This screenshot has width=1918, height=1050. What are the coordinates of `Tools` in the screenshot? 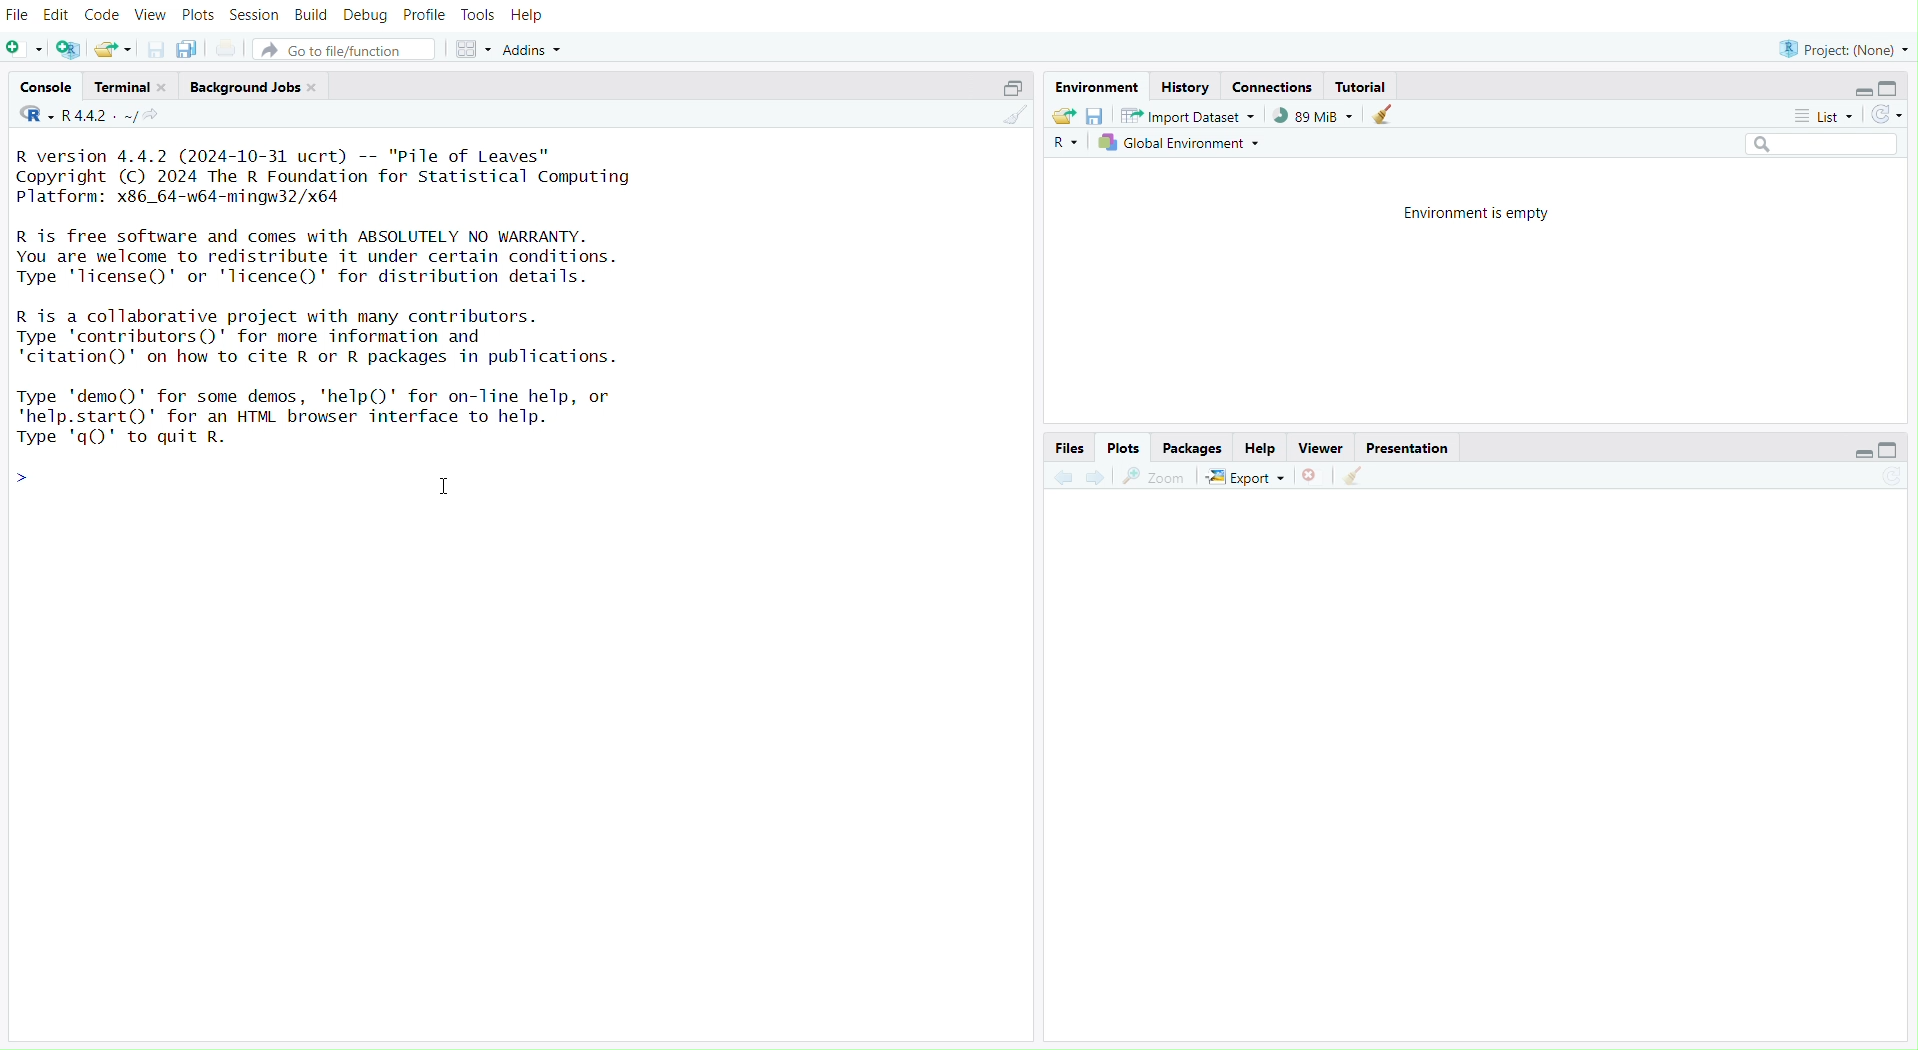 It's located at (477, 16).